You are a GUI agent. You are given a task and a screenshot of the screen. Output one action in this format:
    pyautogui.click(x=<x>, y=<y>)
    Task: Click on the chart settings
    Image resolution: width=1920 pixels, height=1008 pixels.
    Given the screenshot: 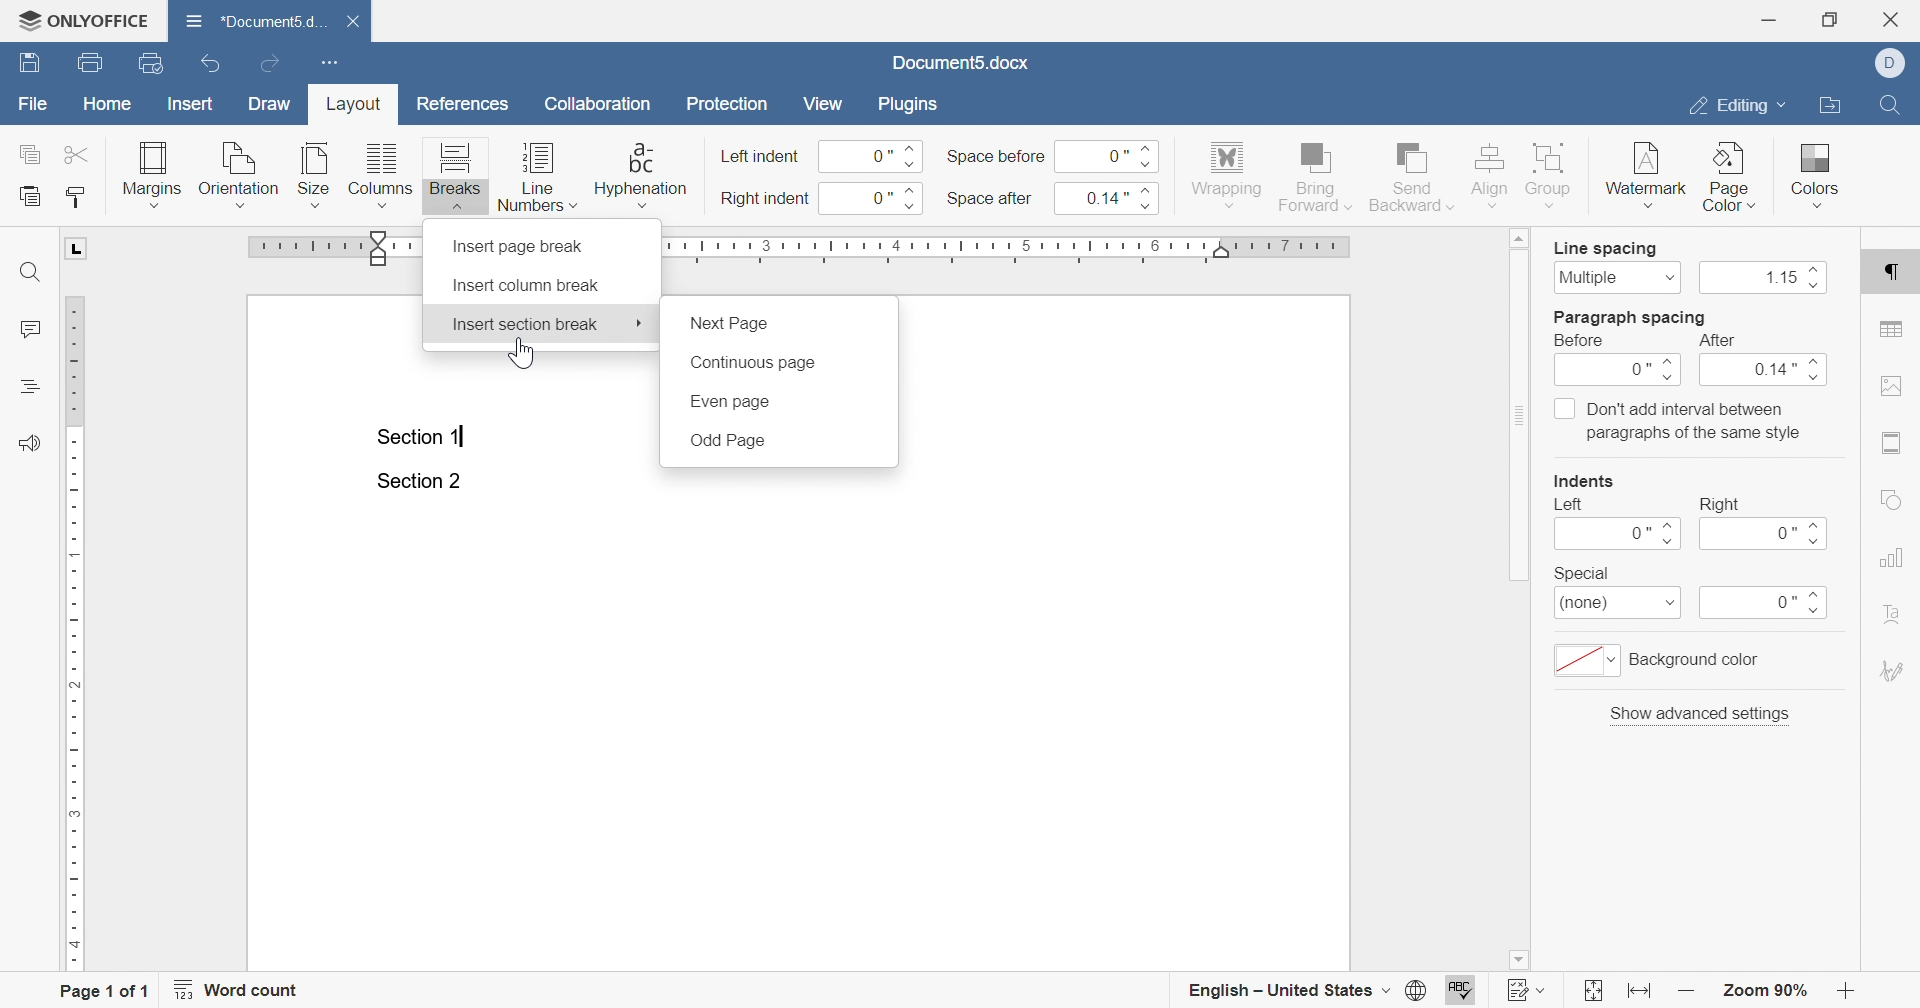 What is the action you would take?
    pyautogui.click(x=1889, y=557)
    